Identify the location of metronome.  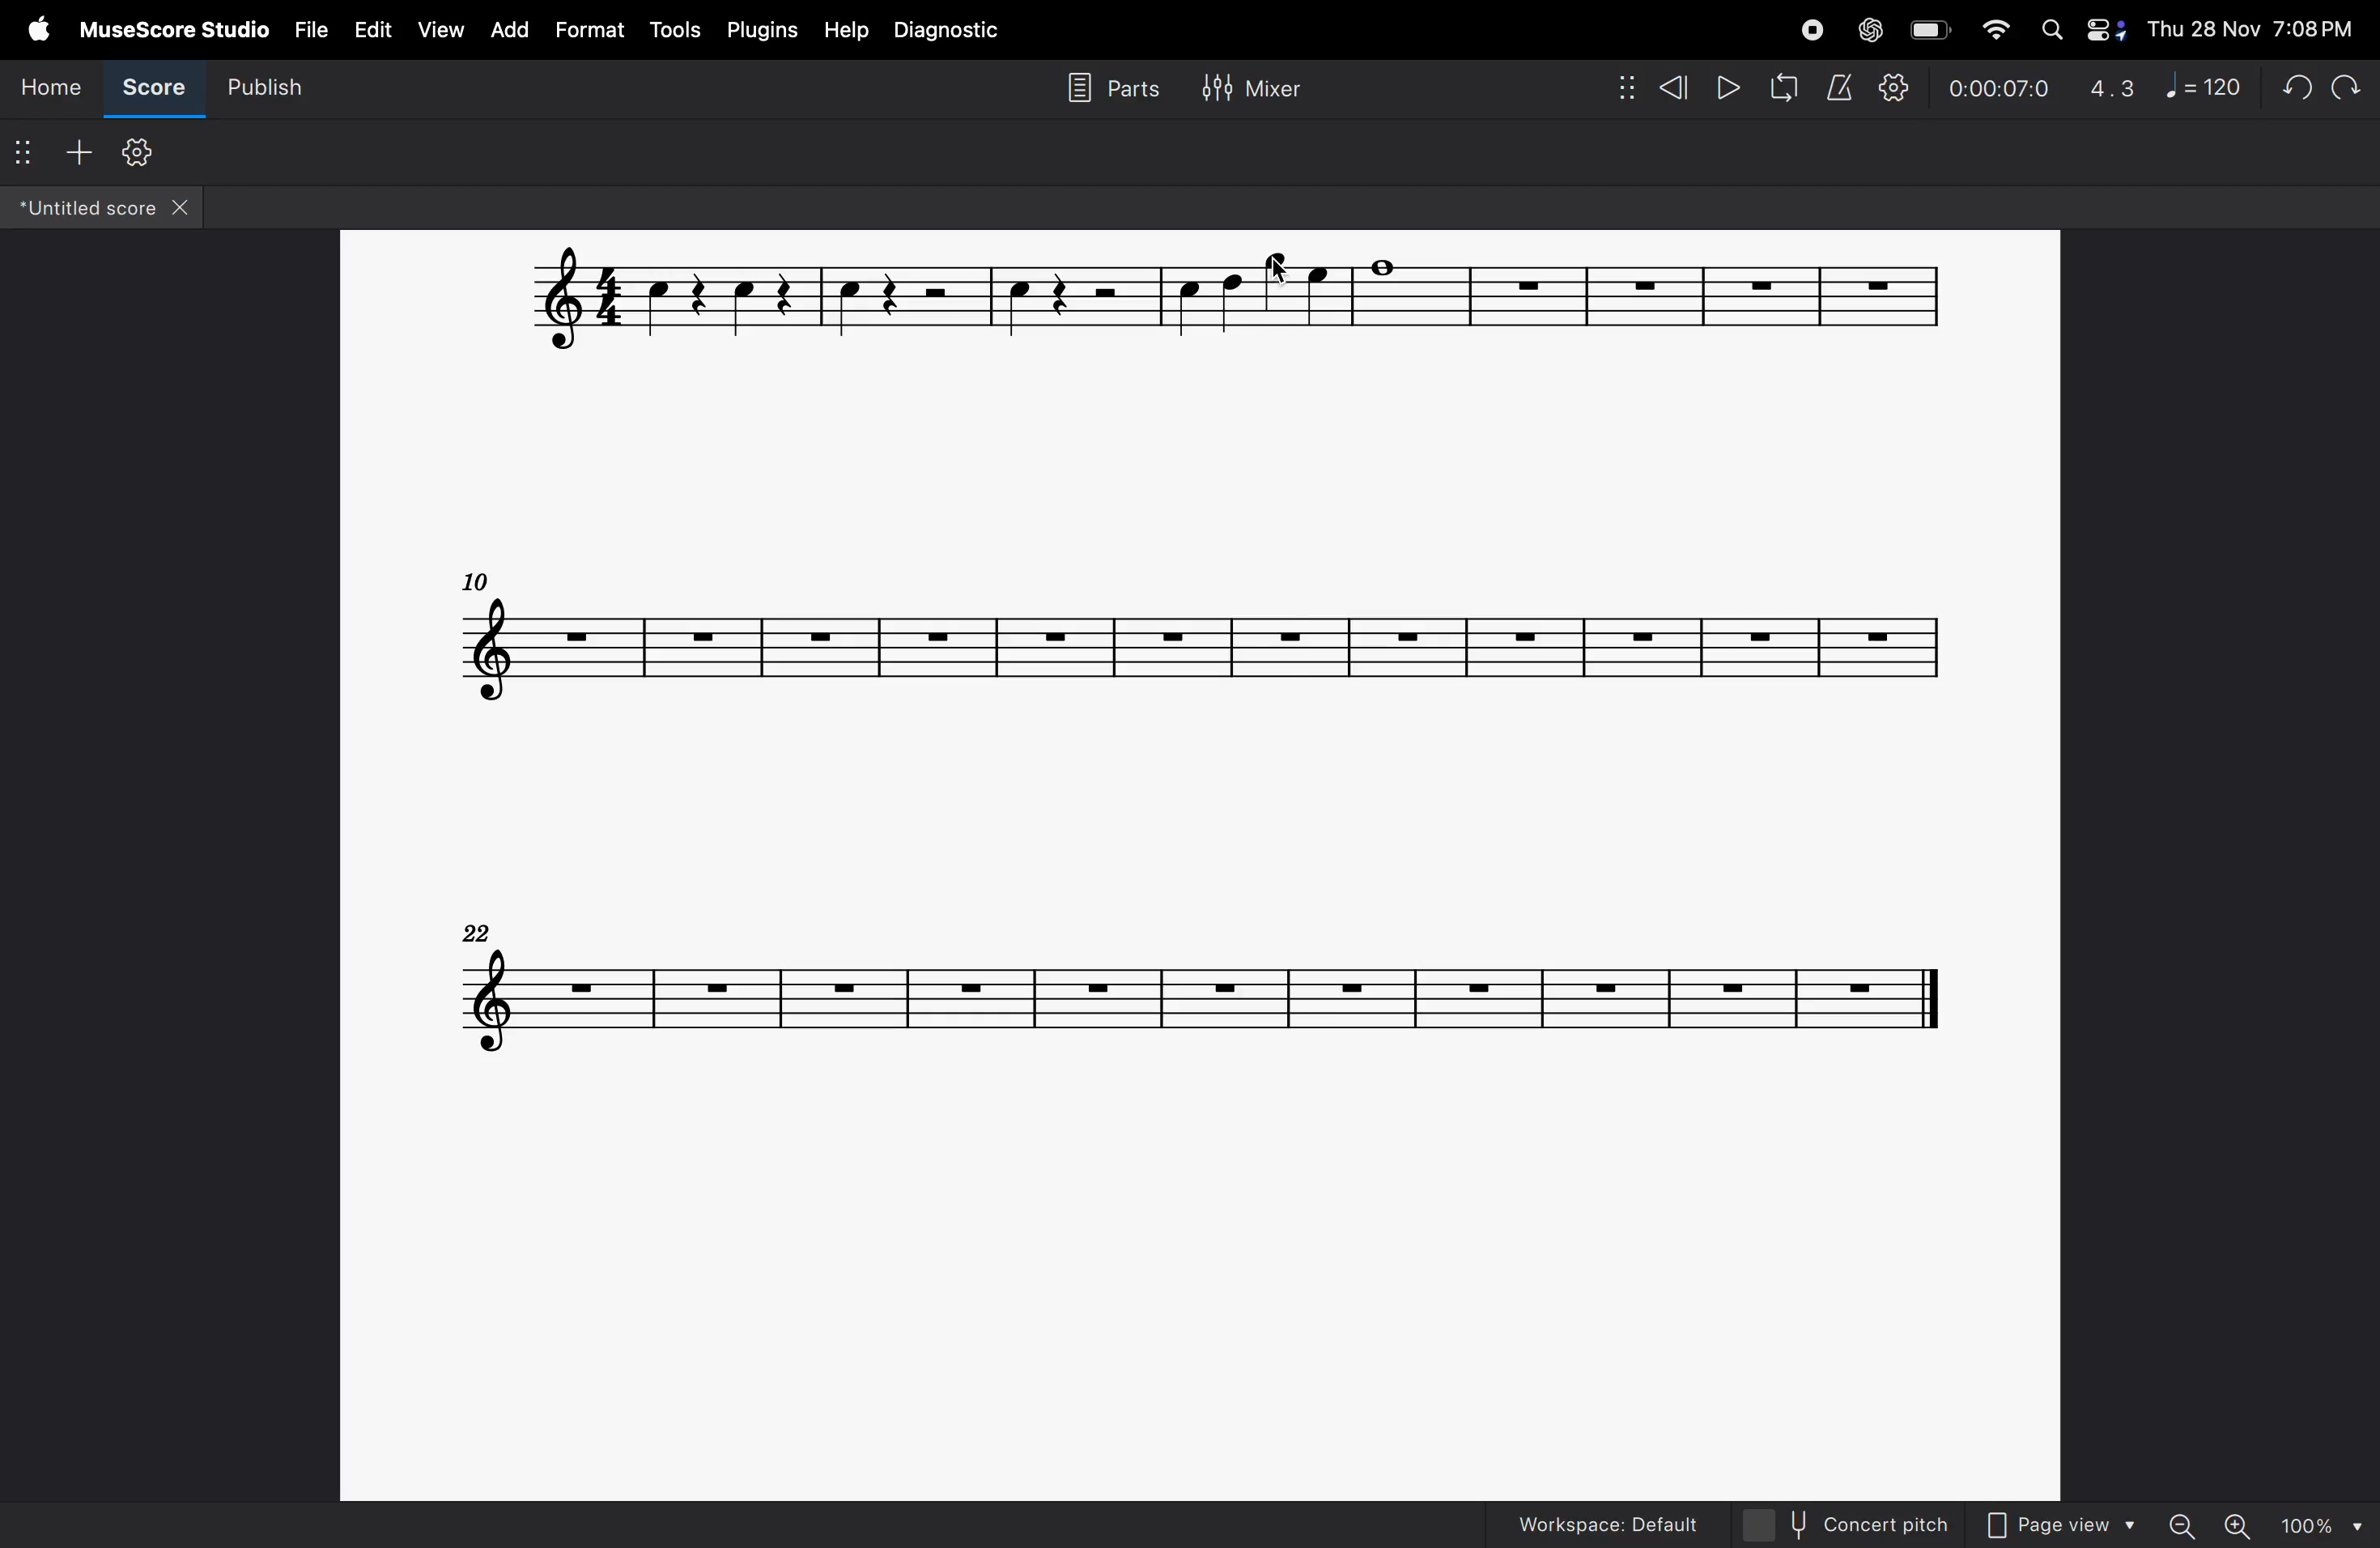
(1839, 85).